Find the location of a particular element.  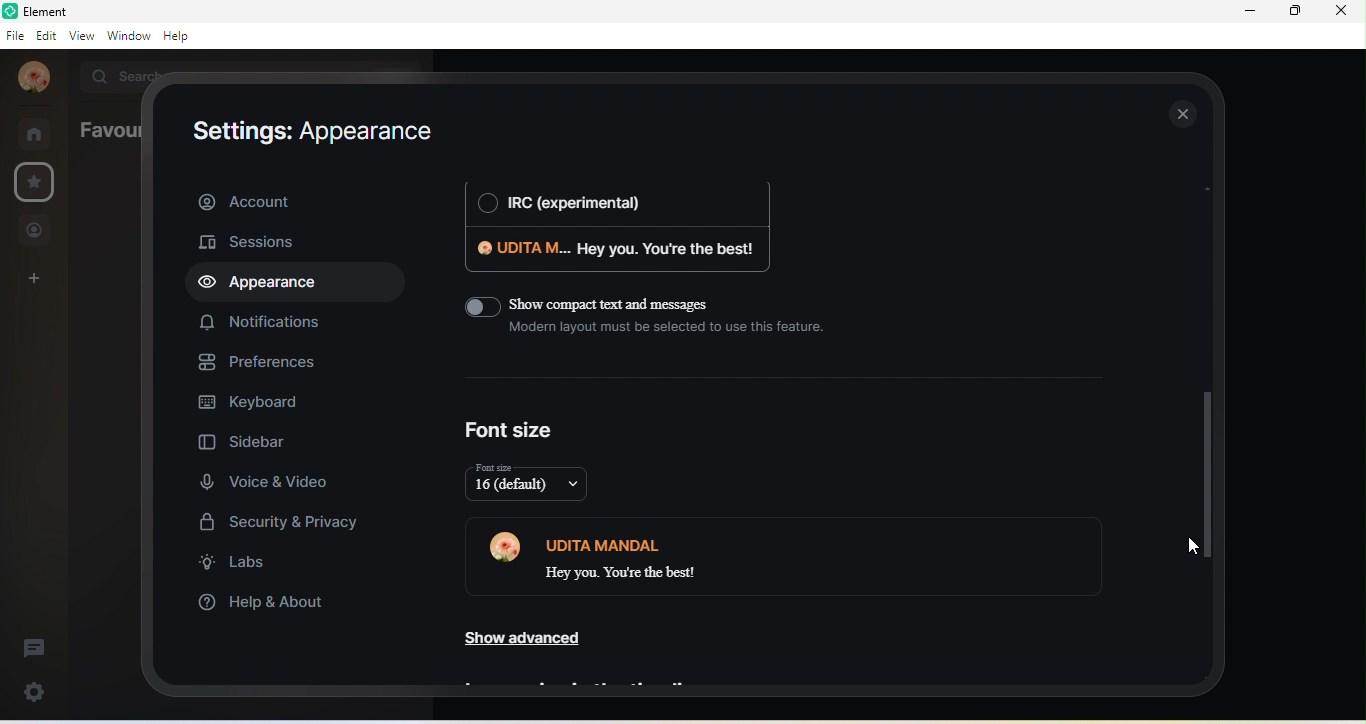

profile photo is located at coordinates (34, 78).